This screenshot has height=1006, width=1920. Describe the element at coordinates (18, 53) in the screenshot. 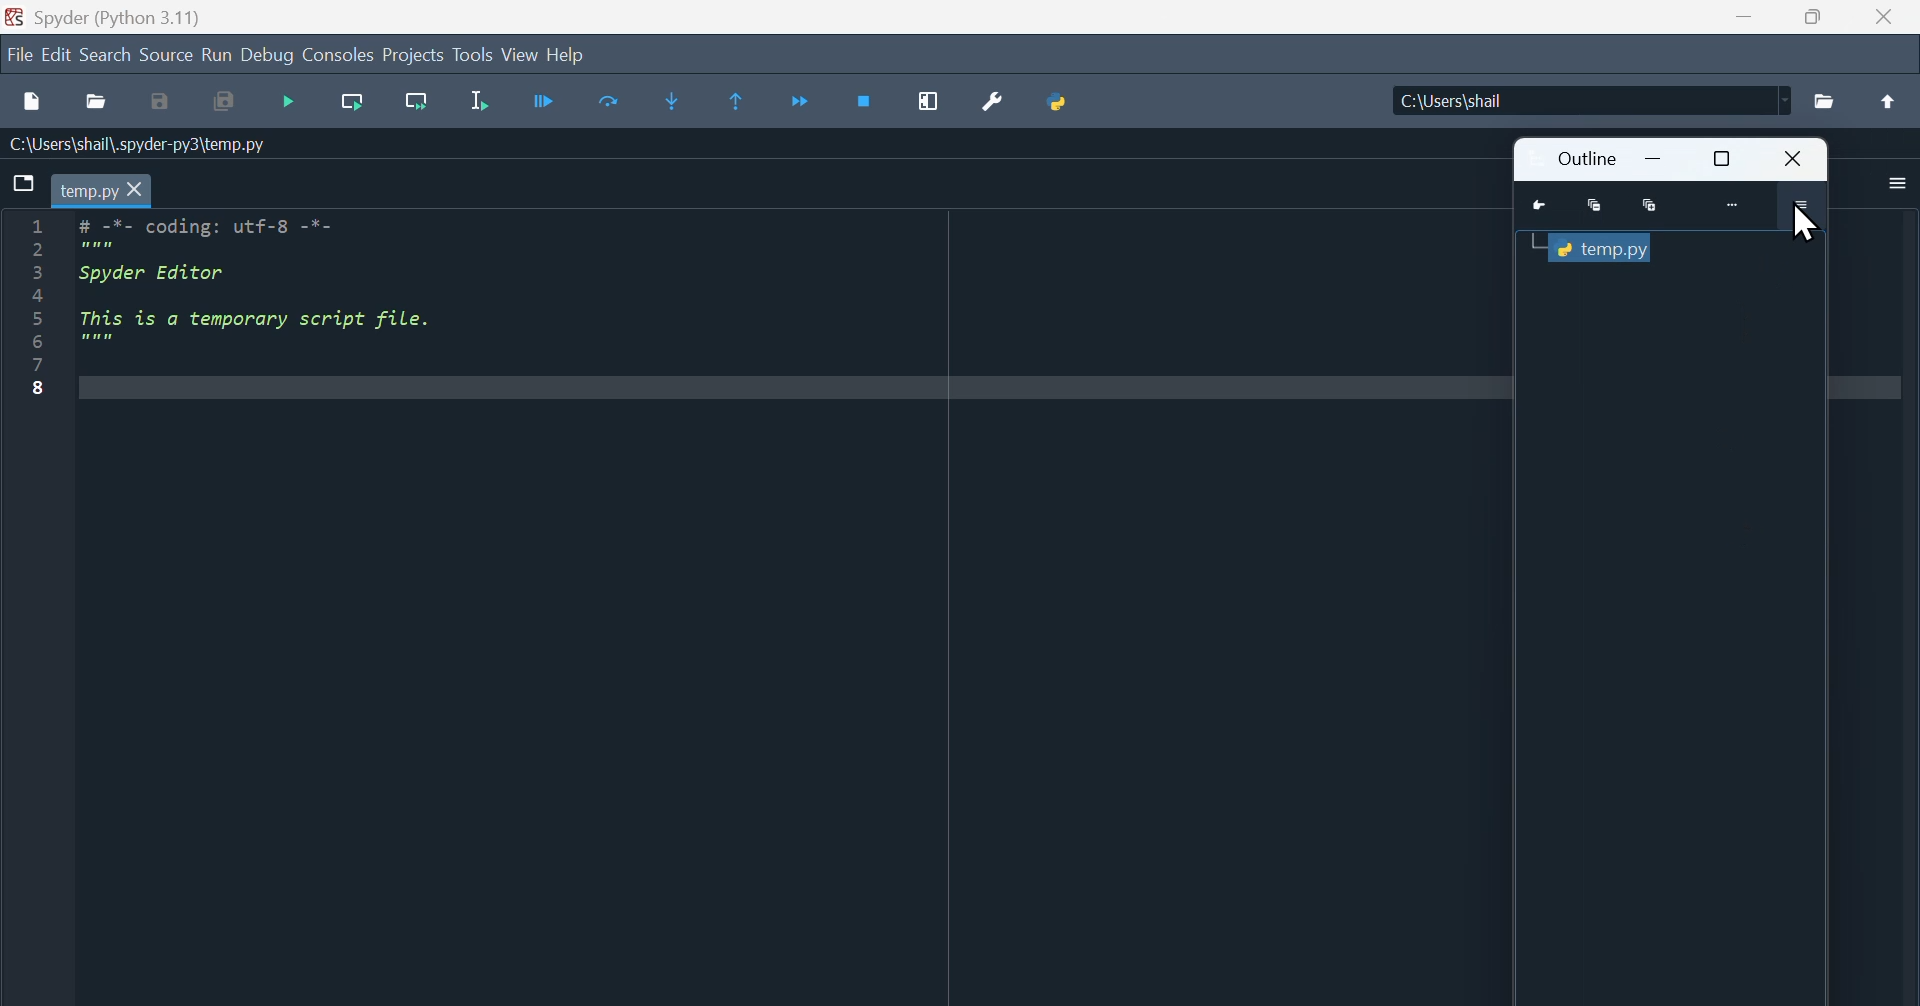

I see `file` at that location.